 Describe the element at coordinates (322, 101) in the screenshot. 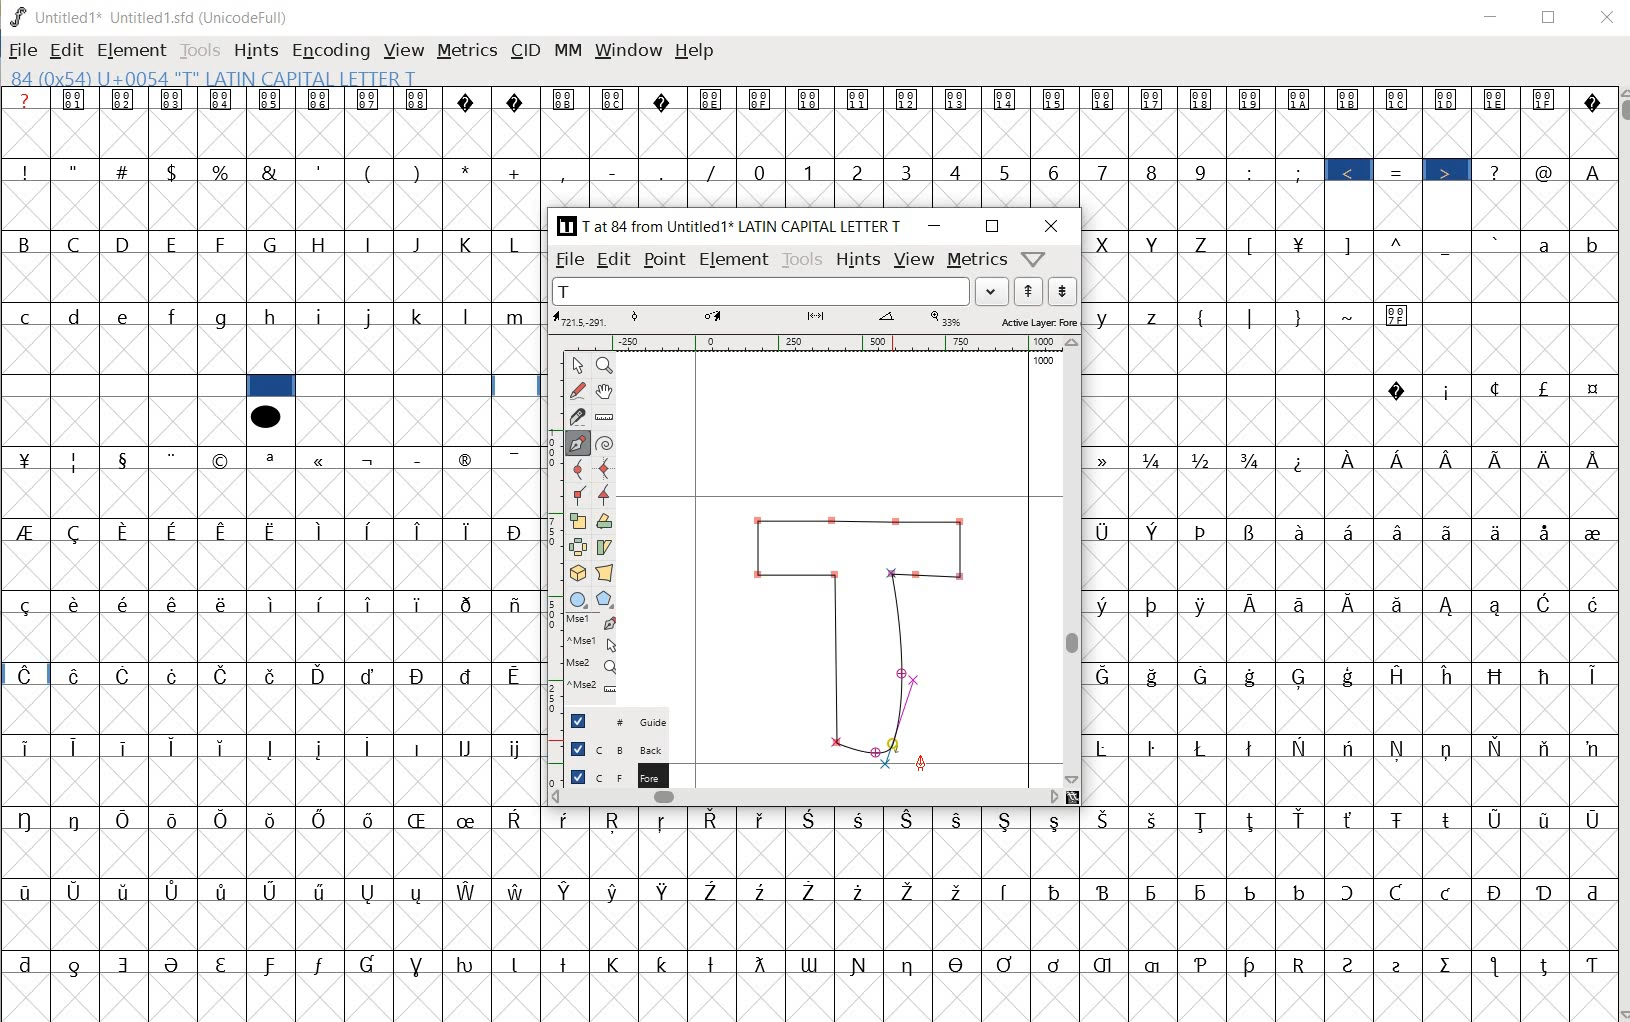

I see `Symbol` at that location.